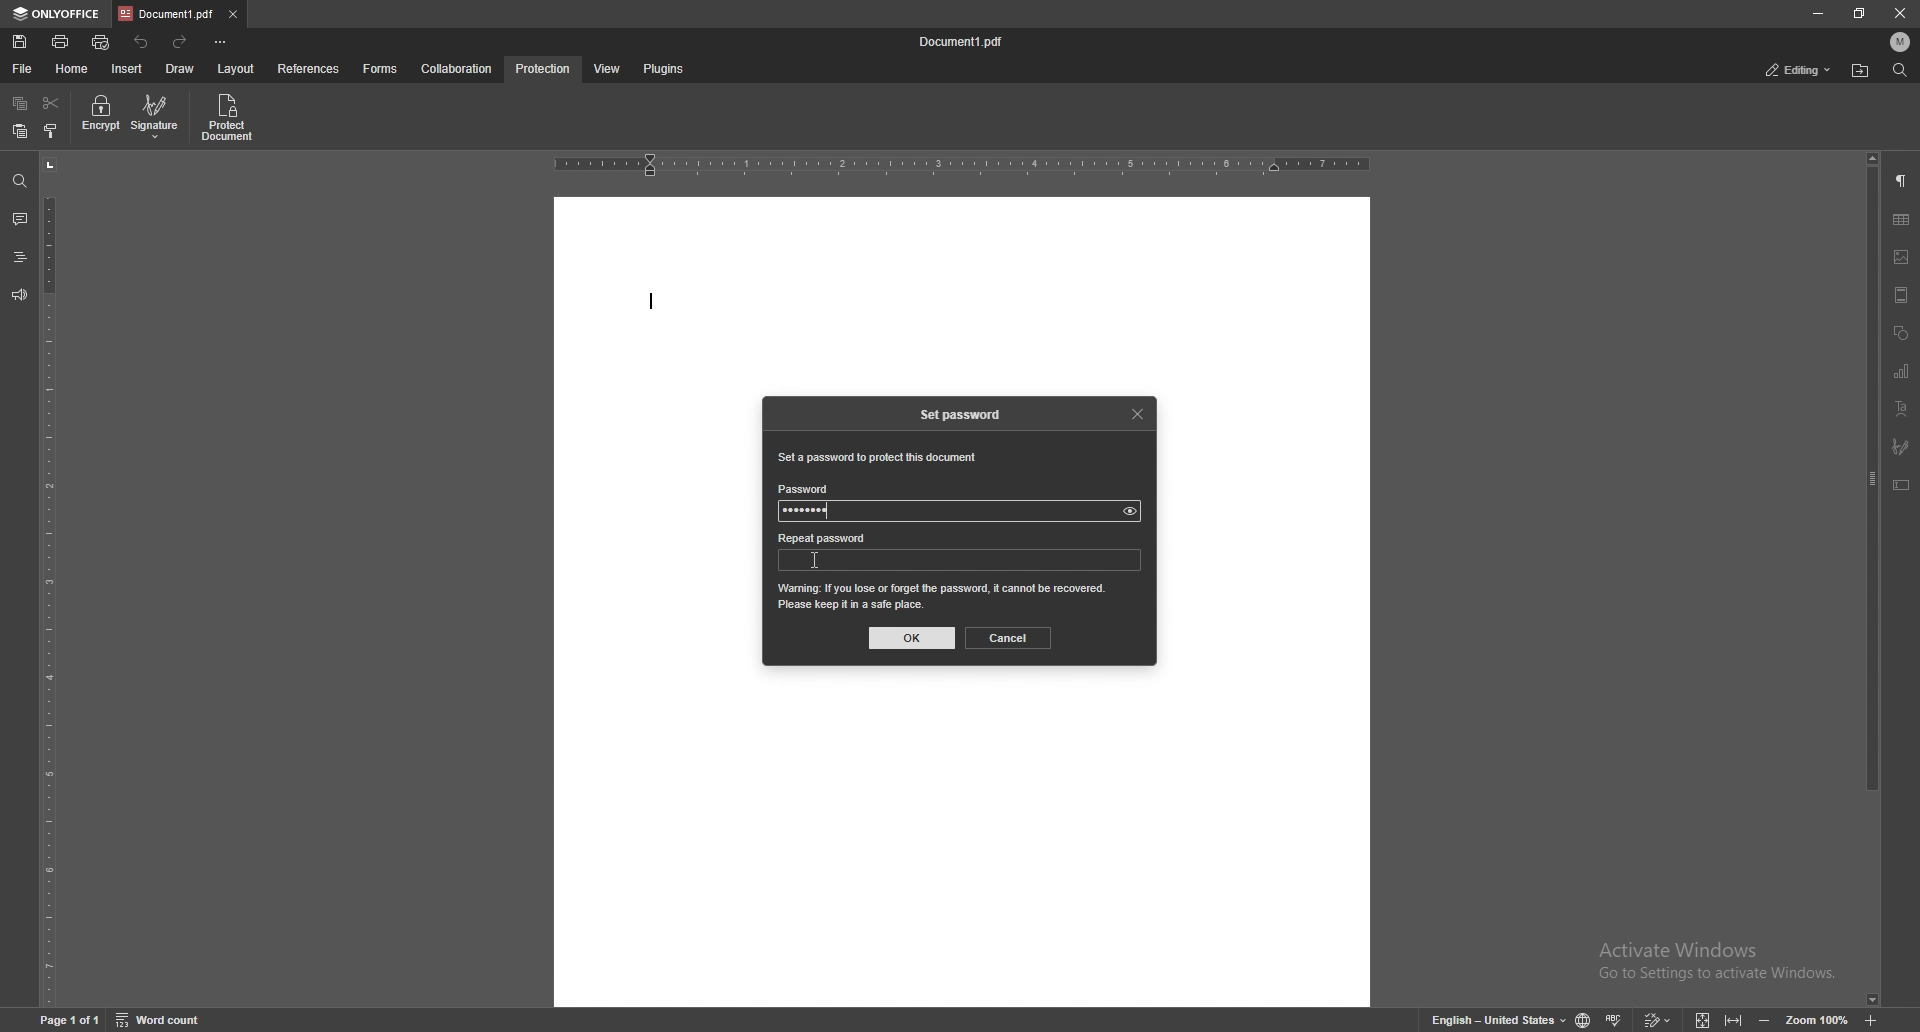 The image size is (1920, 1032). I want to click on feedback, so click(18, 296).